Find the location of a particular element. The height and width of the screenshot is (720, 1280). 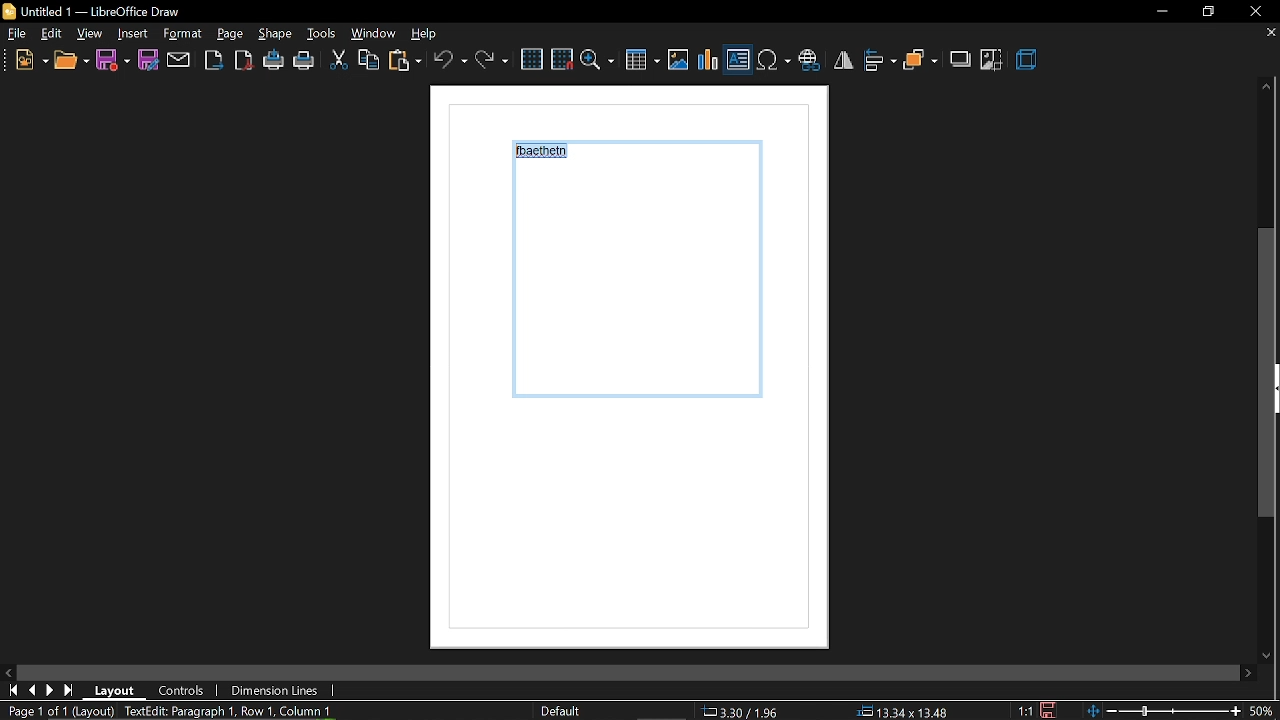

3d effect is located at coordinates (1028, 61).